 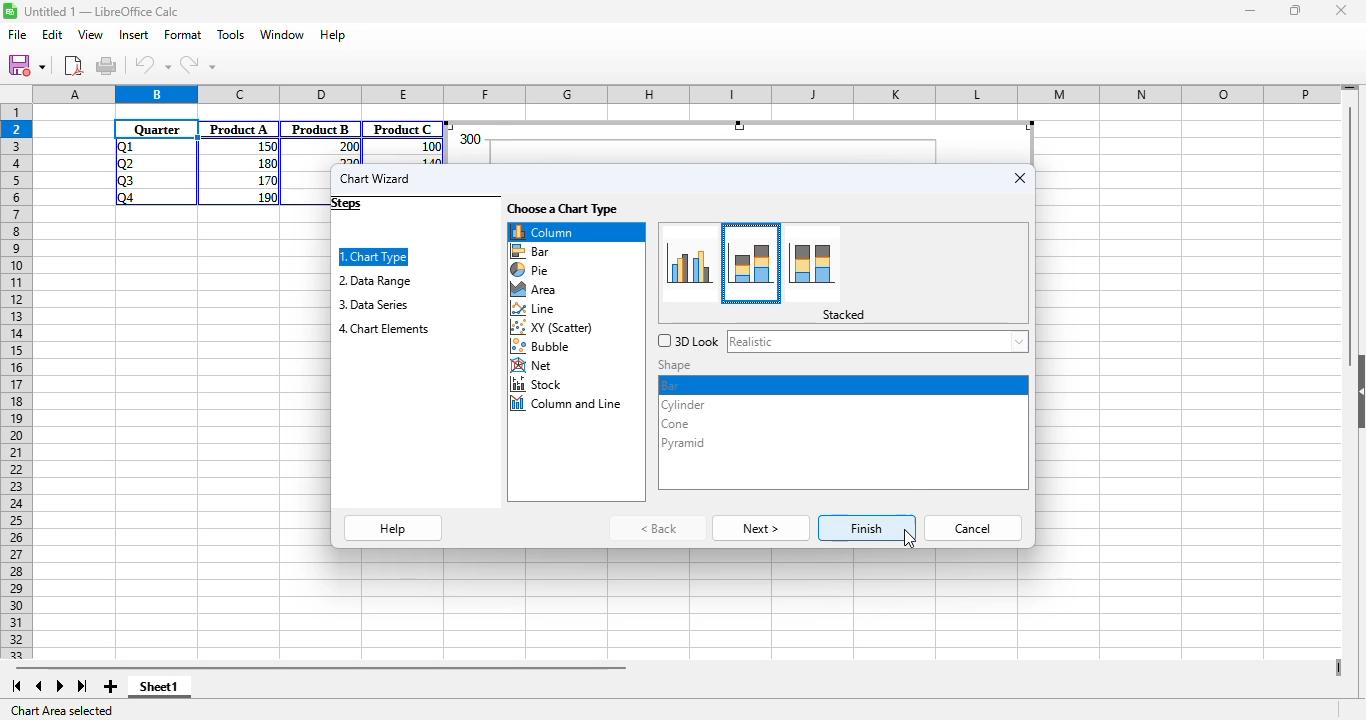 I want to click on cylinder, so click(x=683, y=405).